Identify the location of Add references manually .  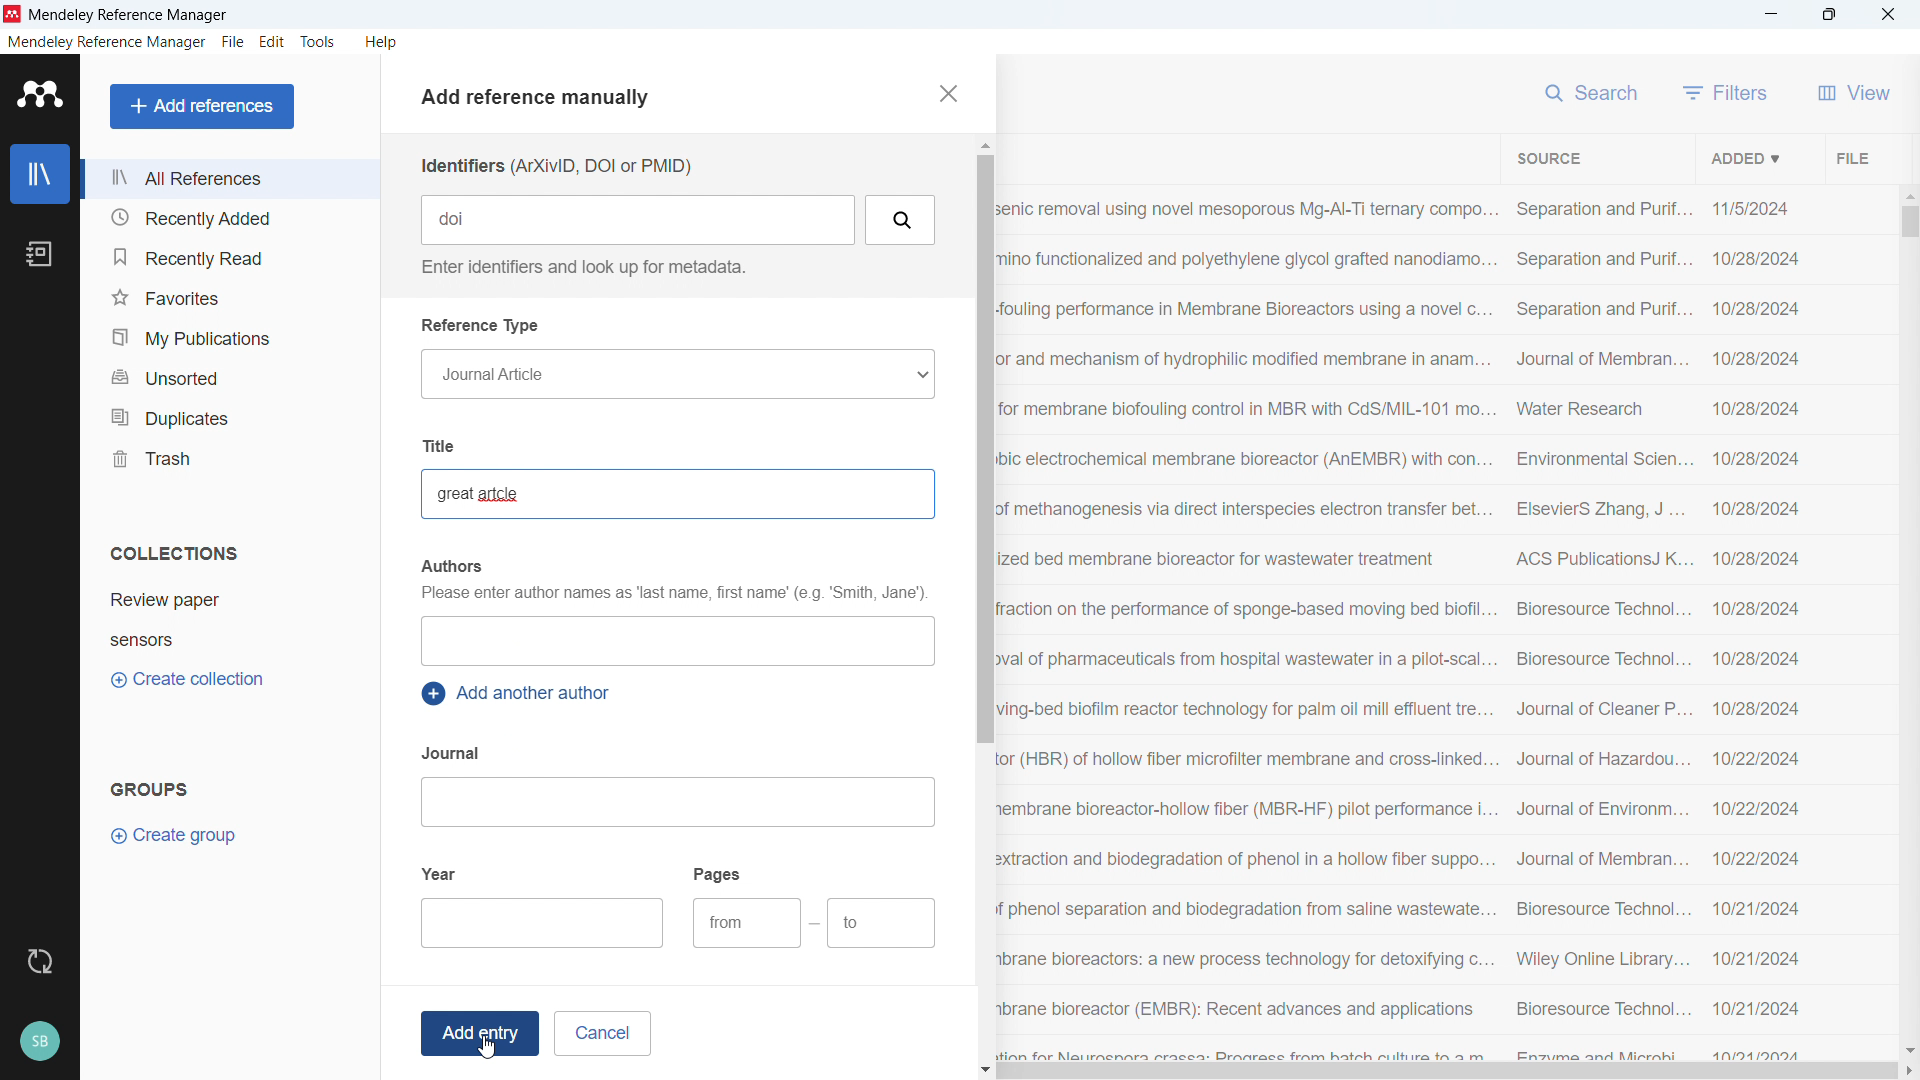
(543, 100).